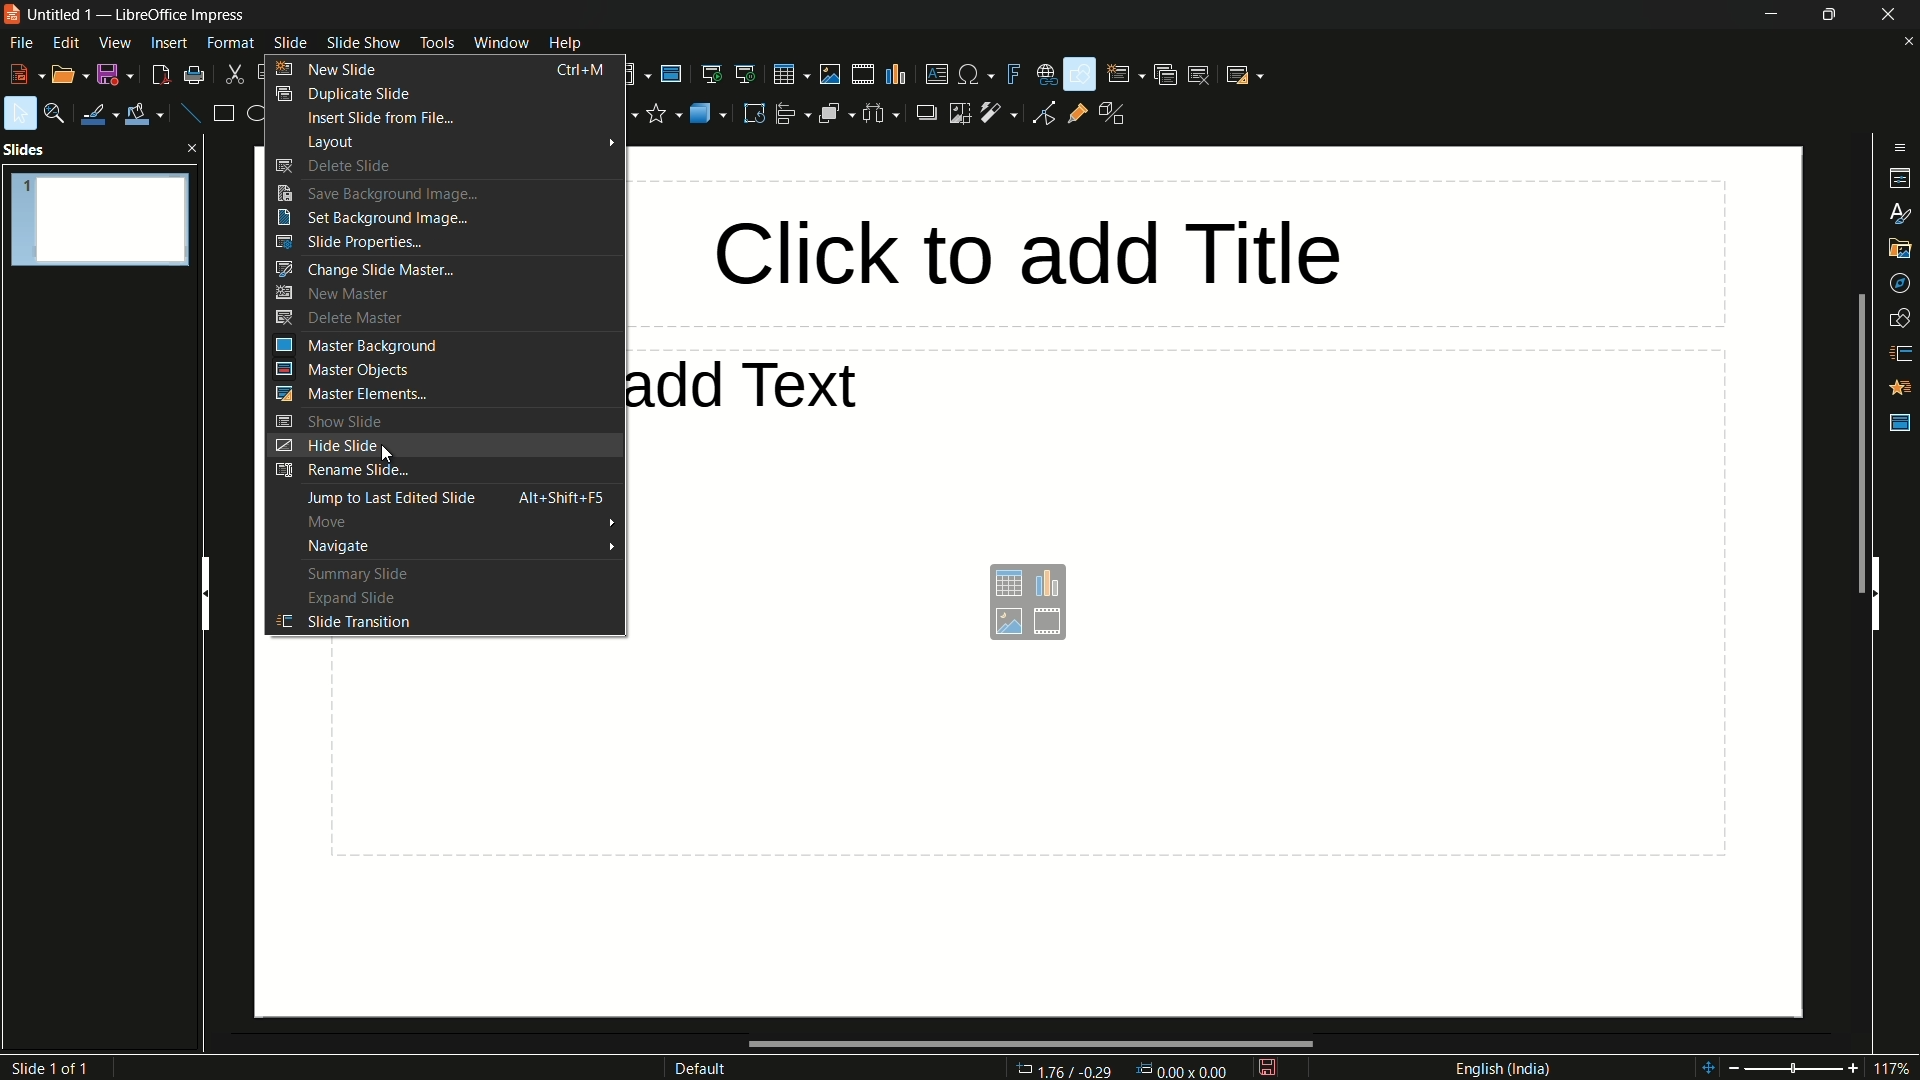 The width and height of the screenshot is (1920, 1080). Describe the element at coordinates (188, 116) in the screenshot. I see `insert line` at that location.